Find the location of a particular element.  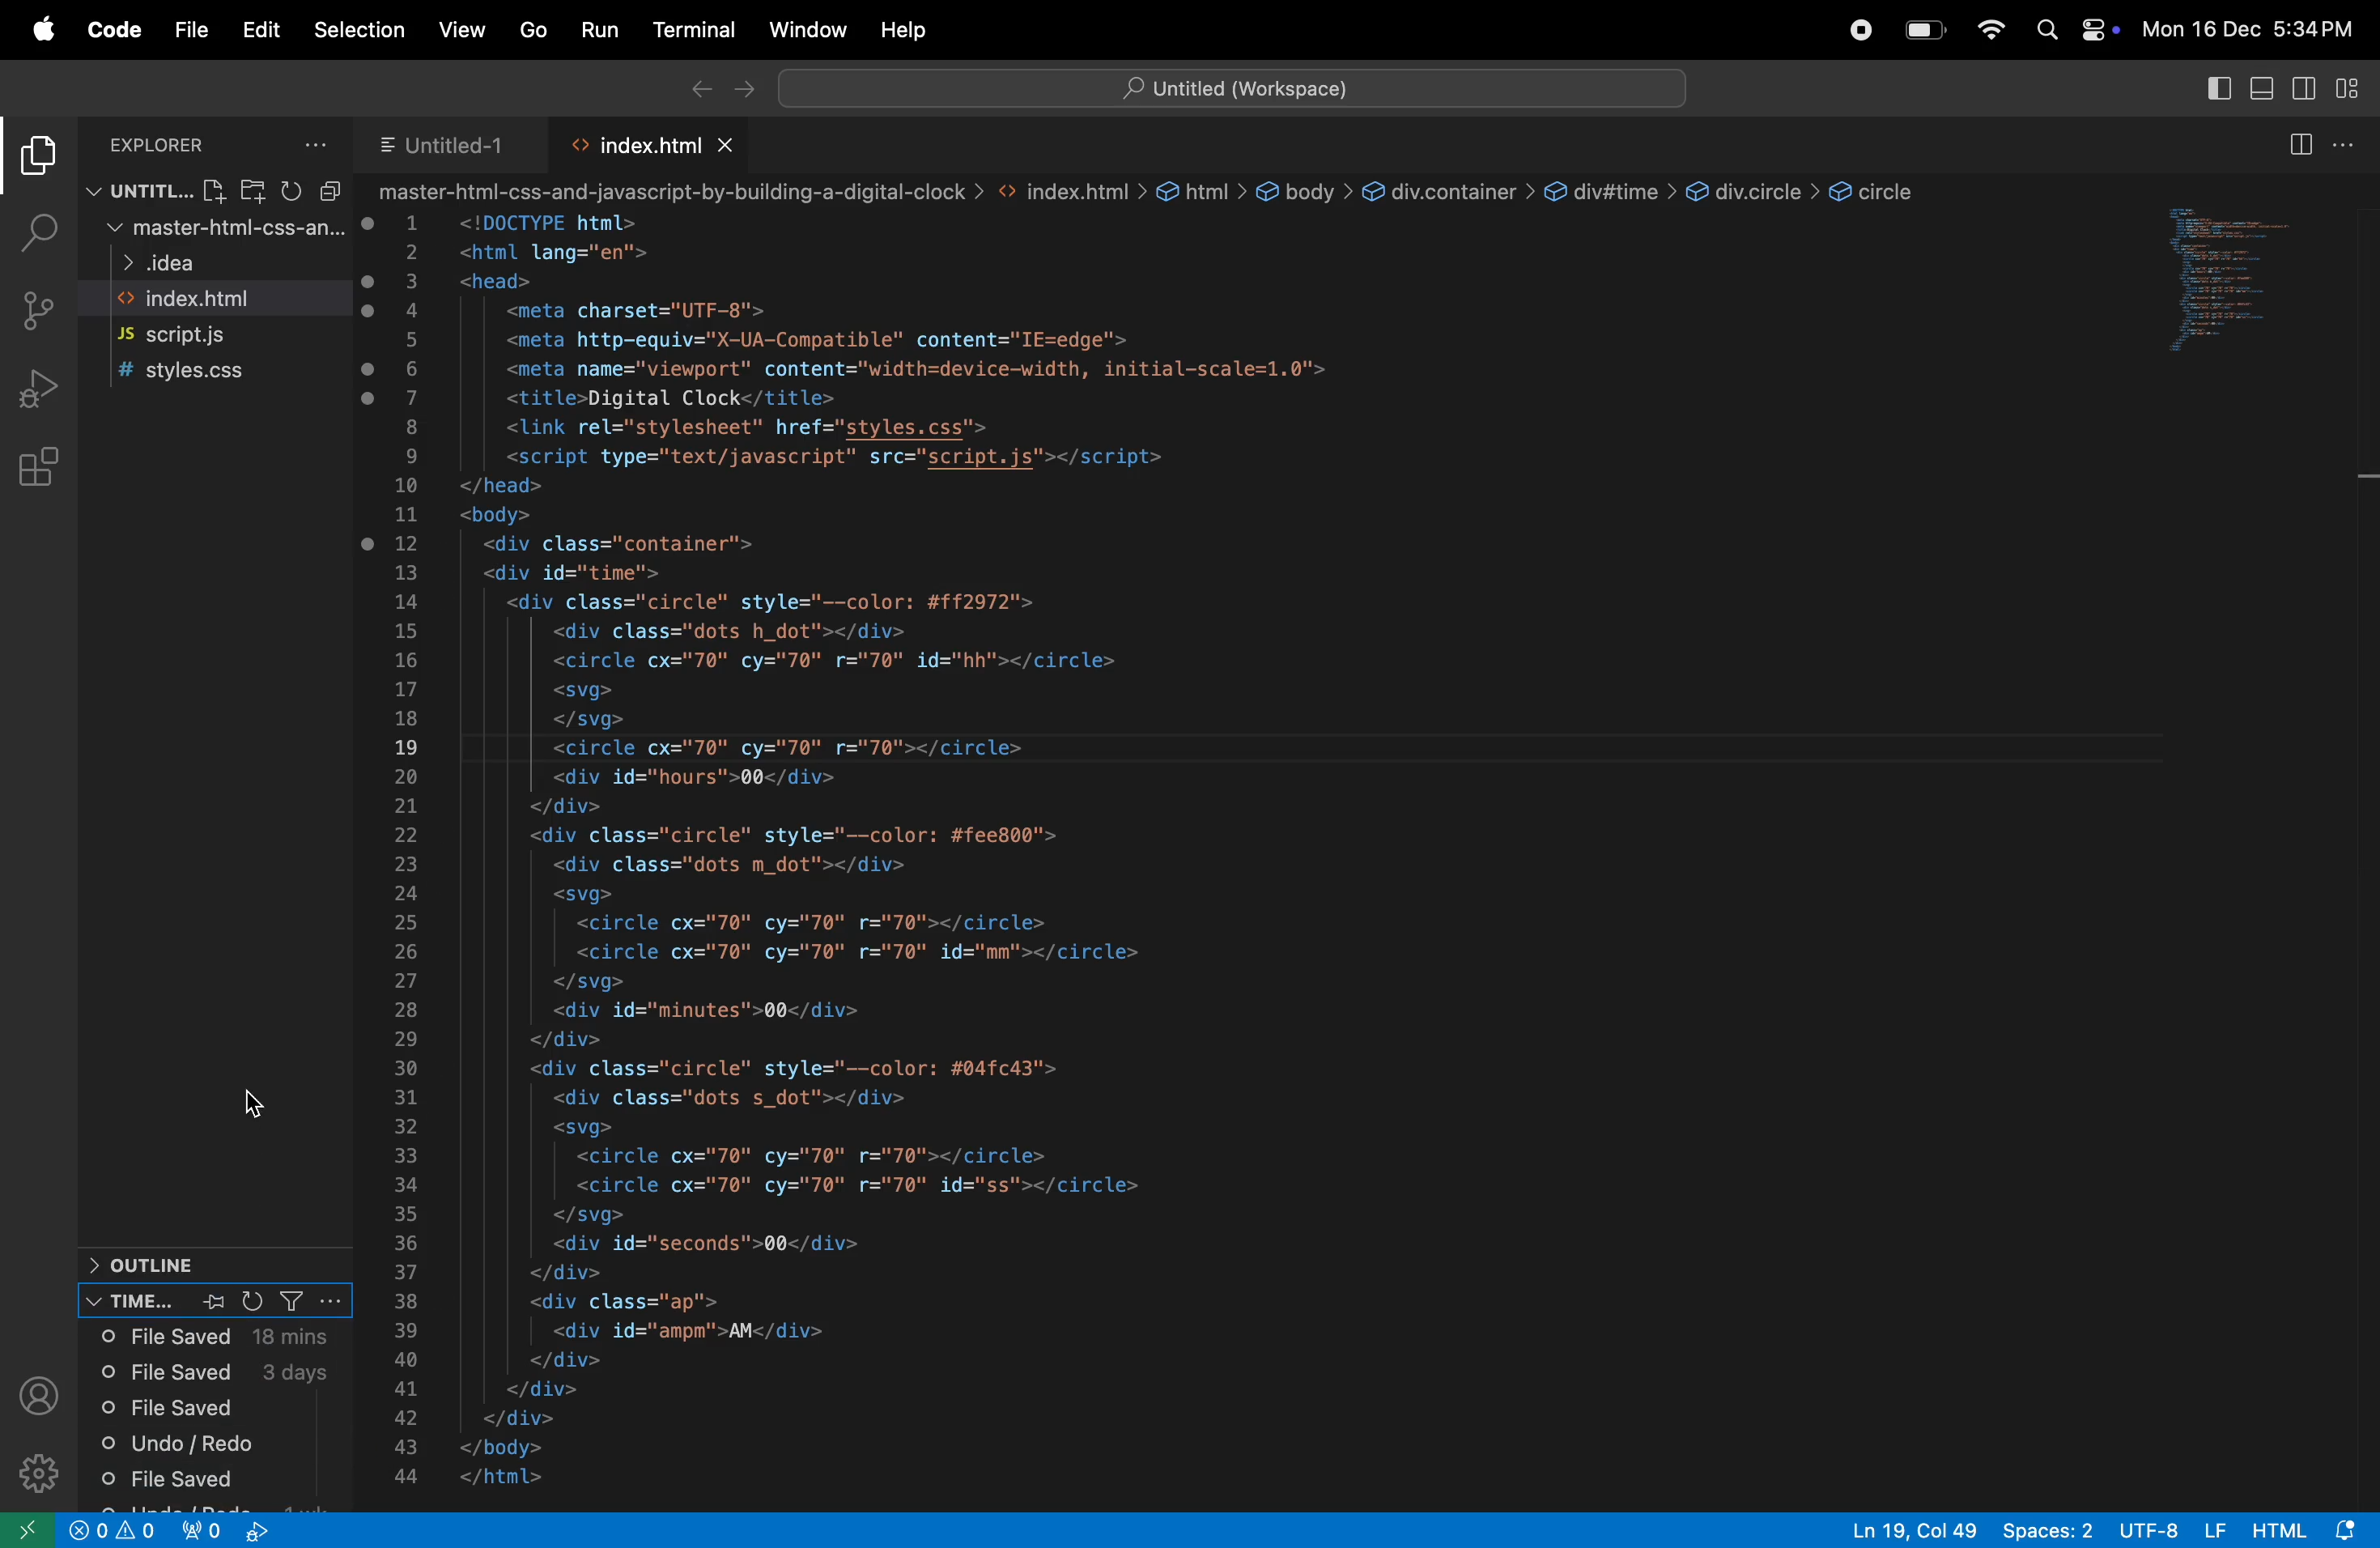

<title>Digital Clock</title> is located at coordinates (685, 399).